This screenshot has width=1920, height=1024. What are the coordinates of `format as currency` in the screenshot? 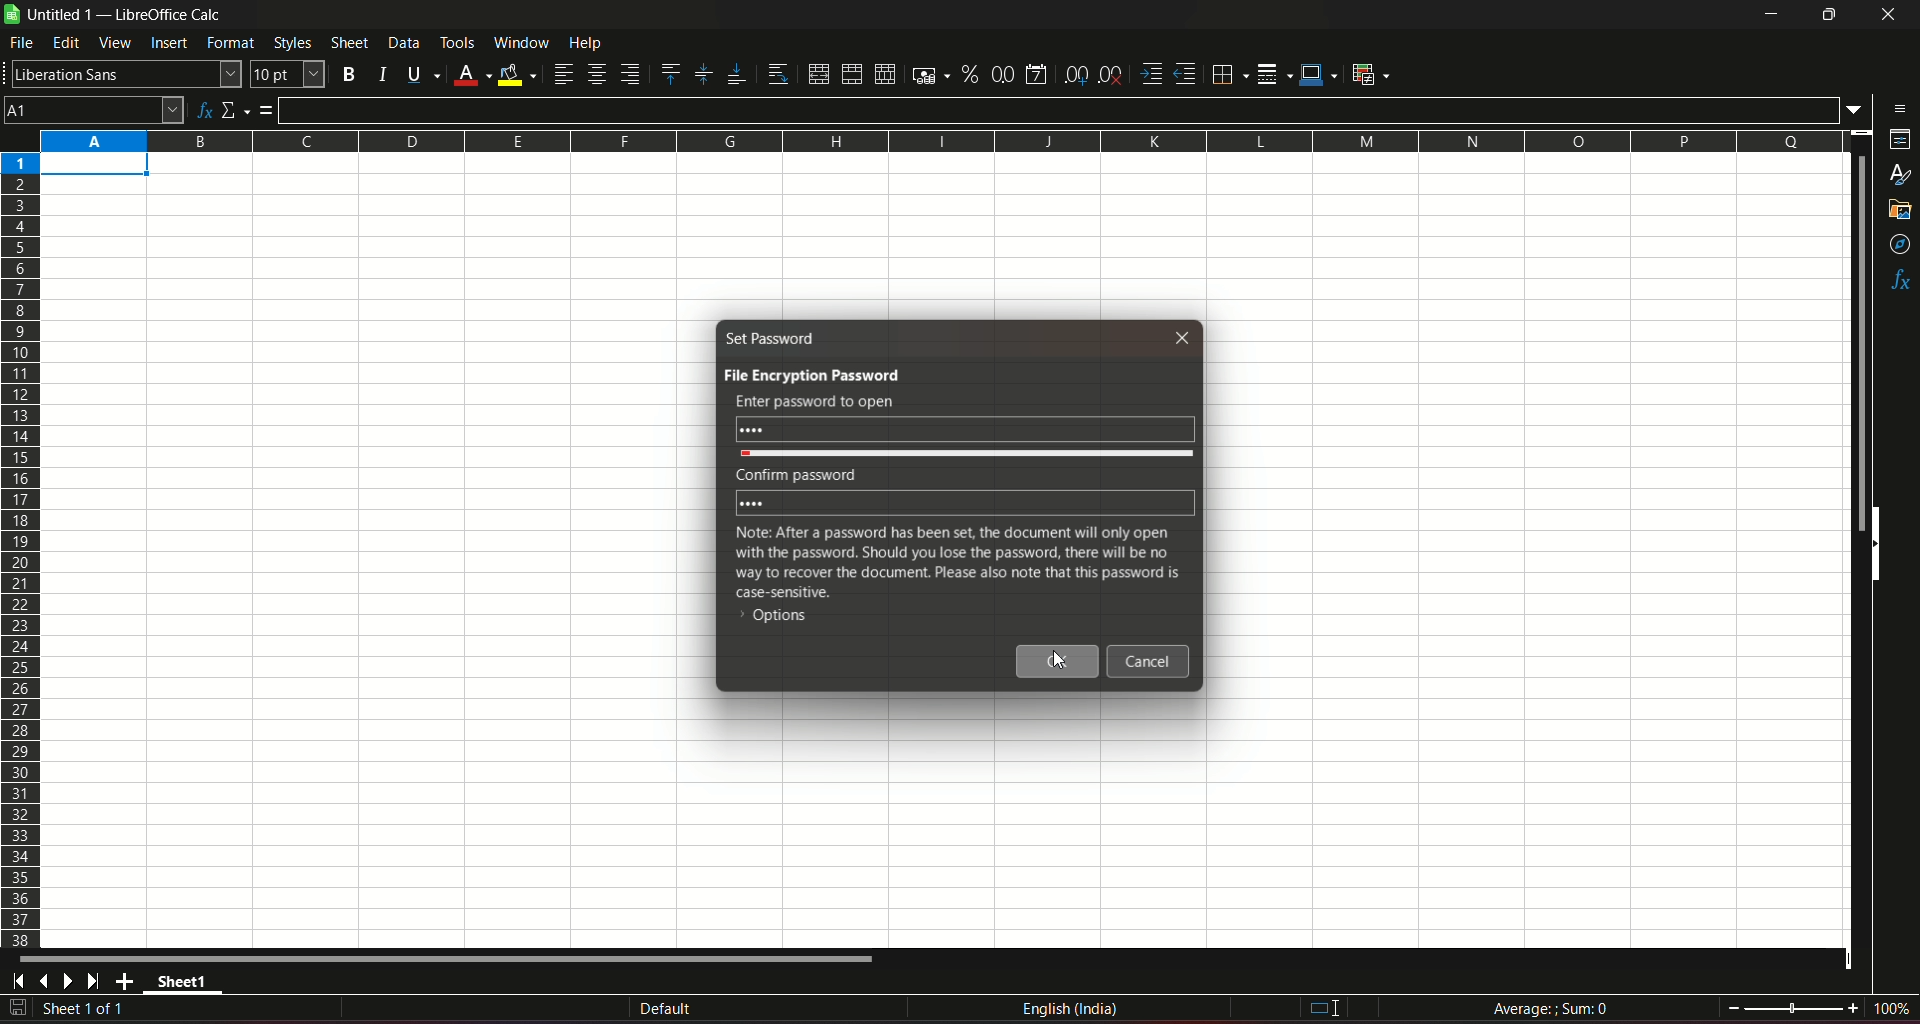 It's located at (926, 75).